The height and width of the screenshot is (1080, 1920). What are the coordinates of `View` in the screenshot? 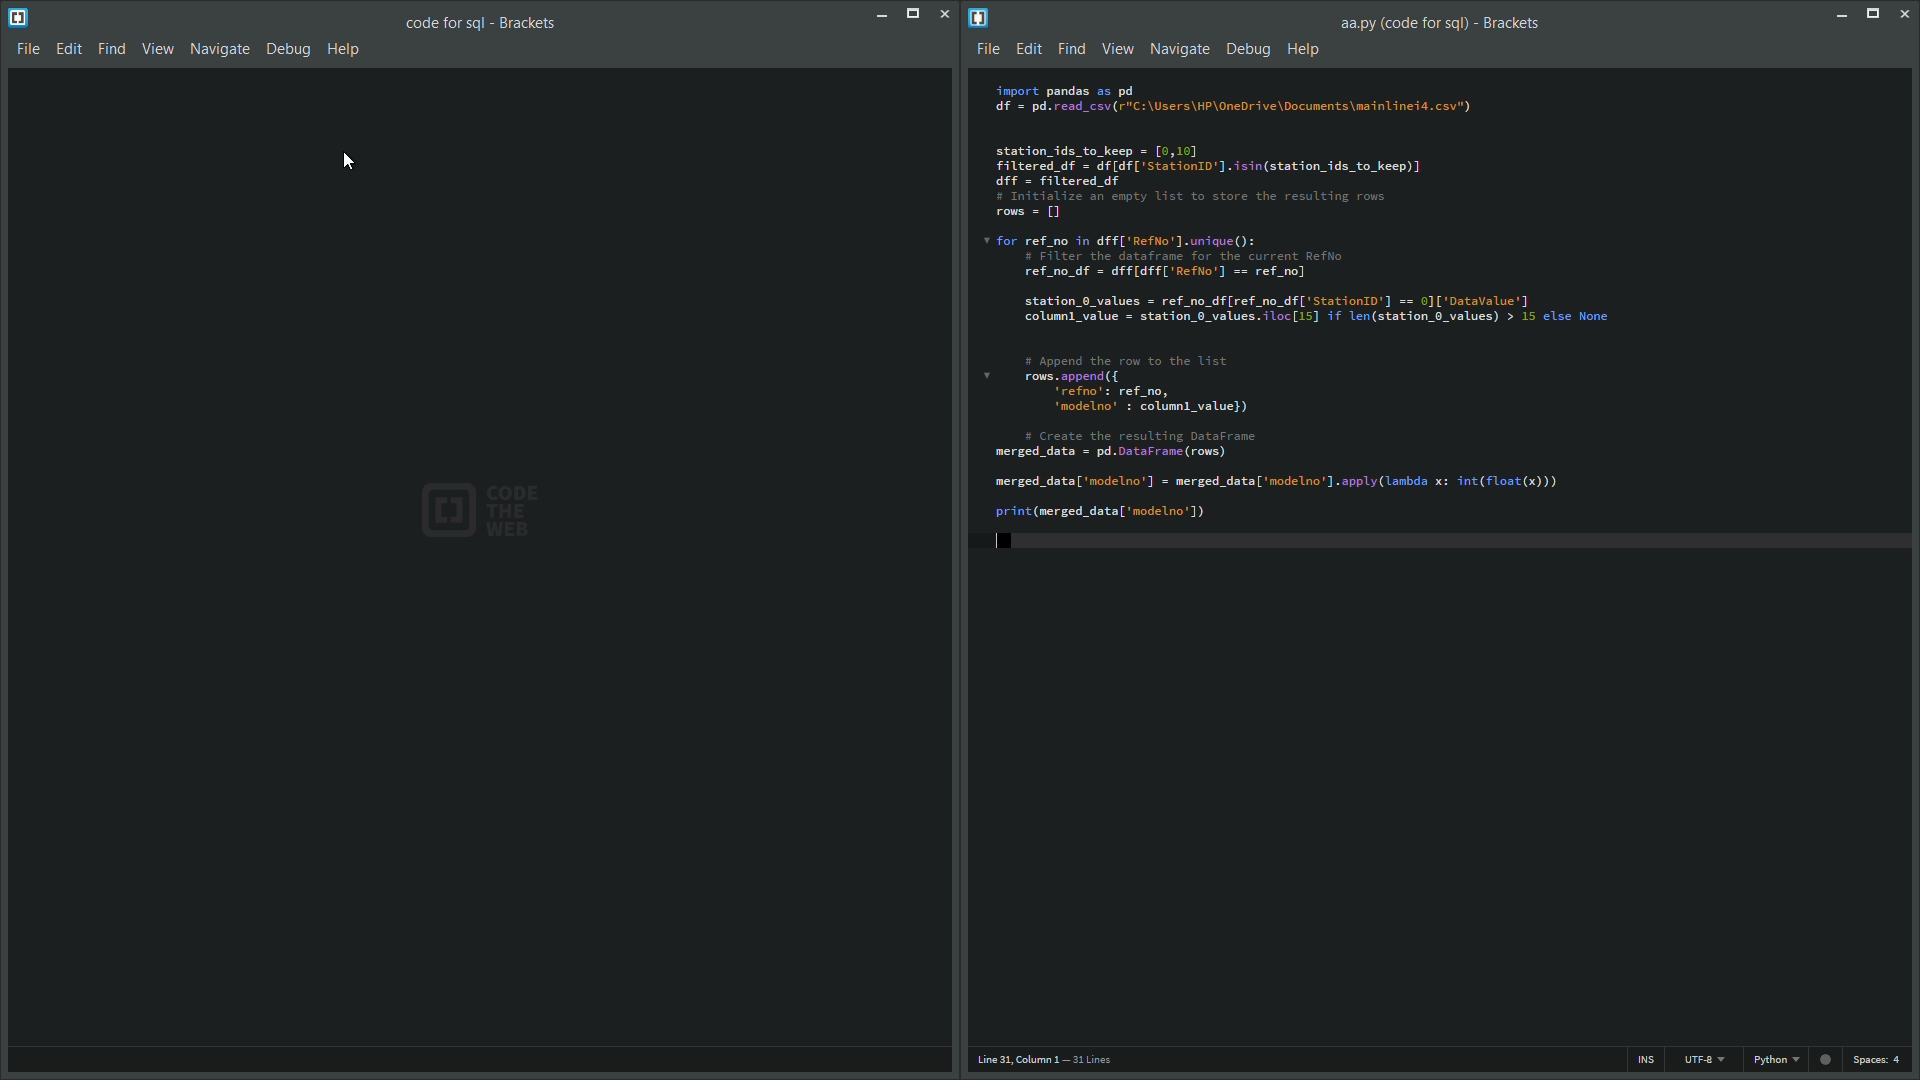 It's located at (159, 49).